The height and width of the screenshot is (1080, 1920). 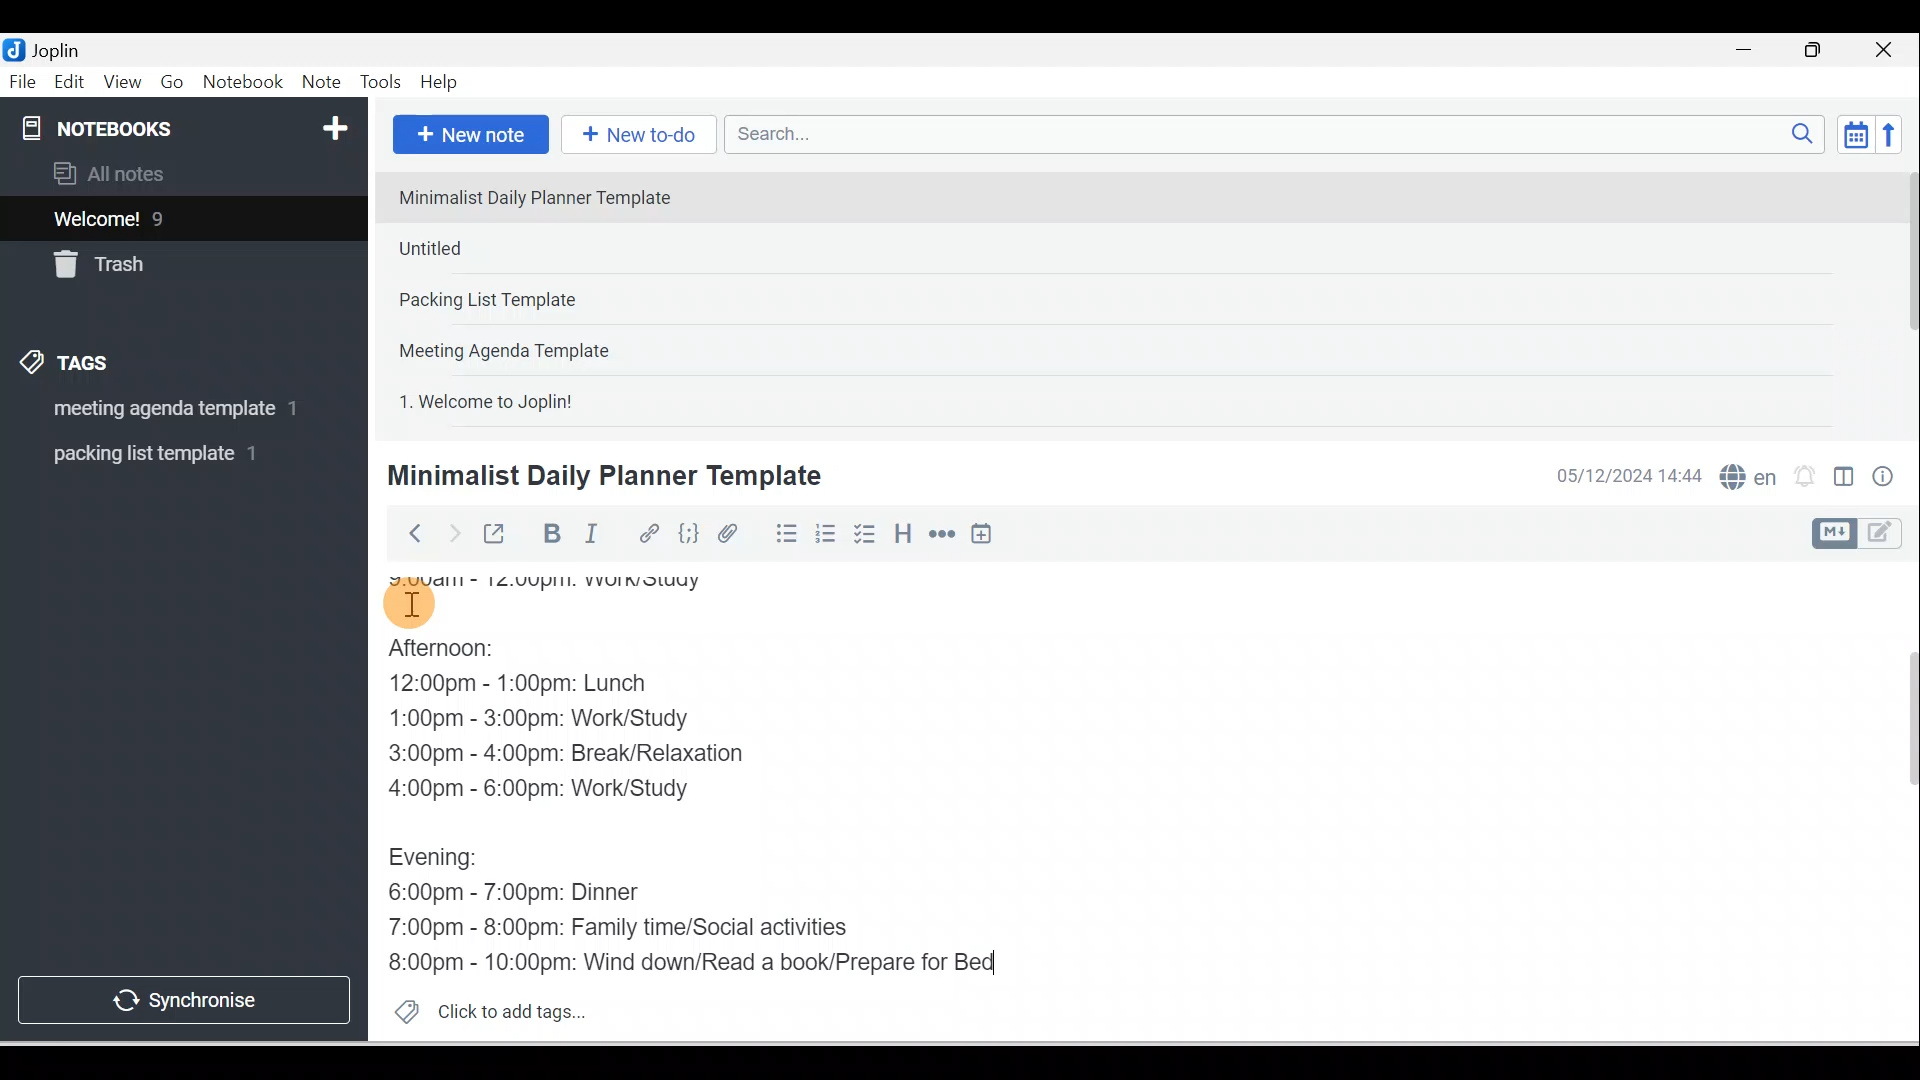 I want to click on Tags, so click(x=71, y=366).